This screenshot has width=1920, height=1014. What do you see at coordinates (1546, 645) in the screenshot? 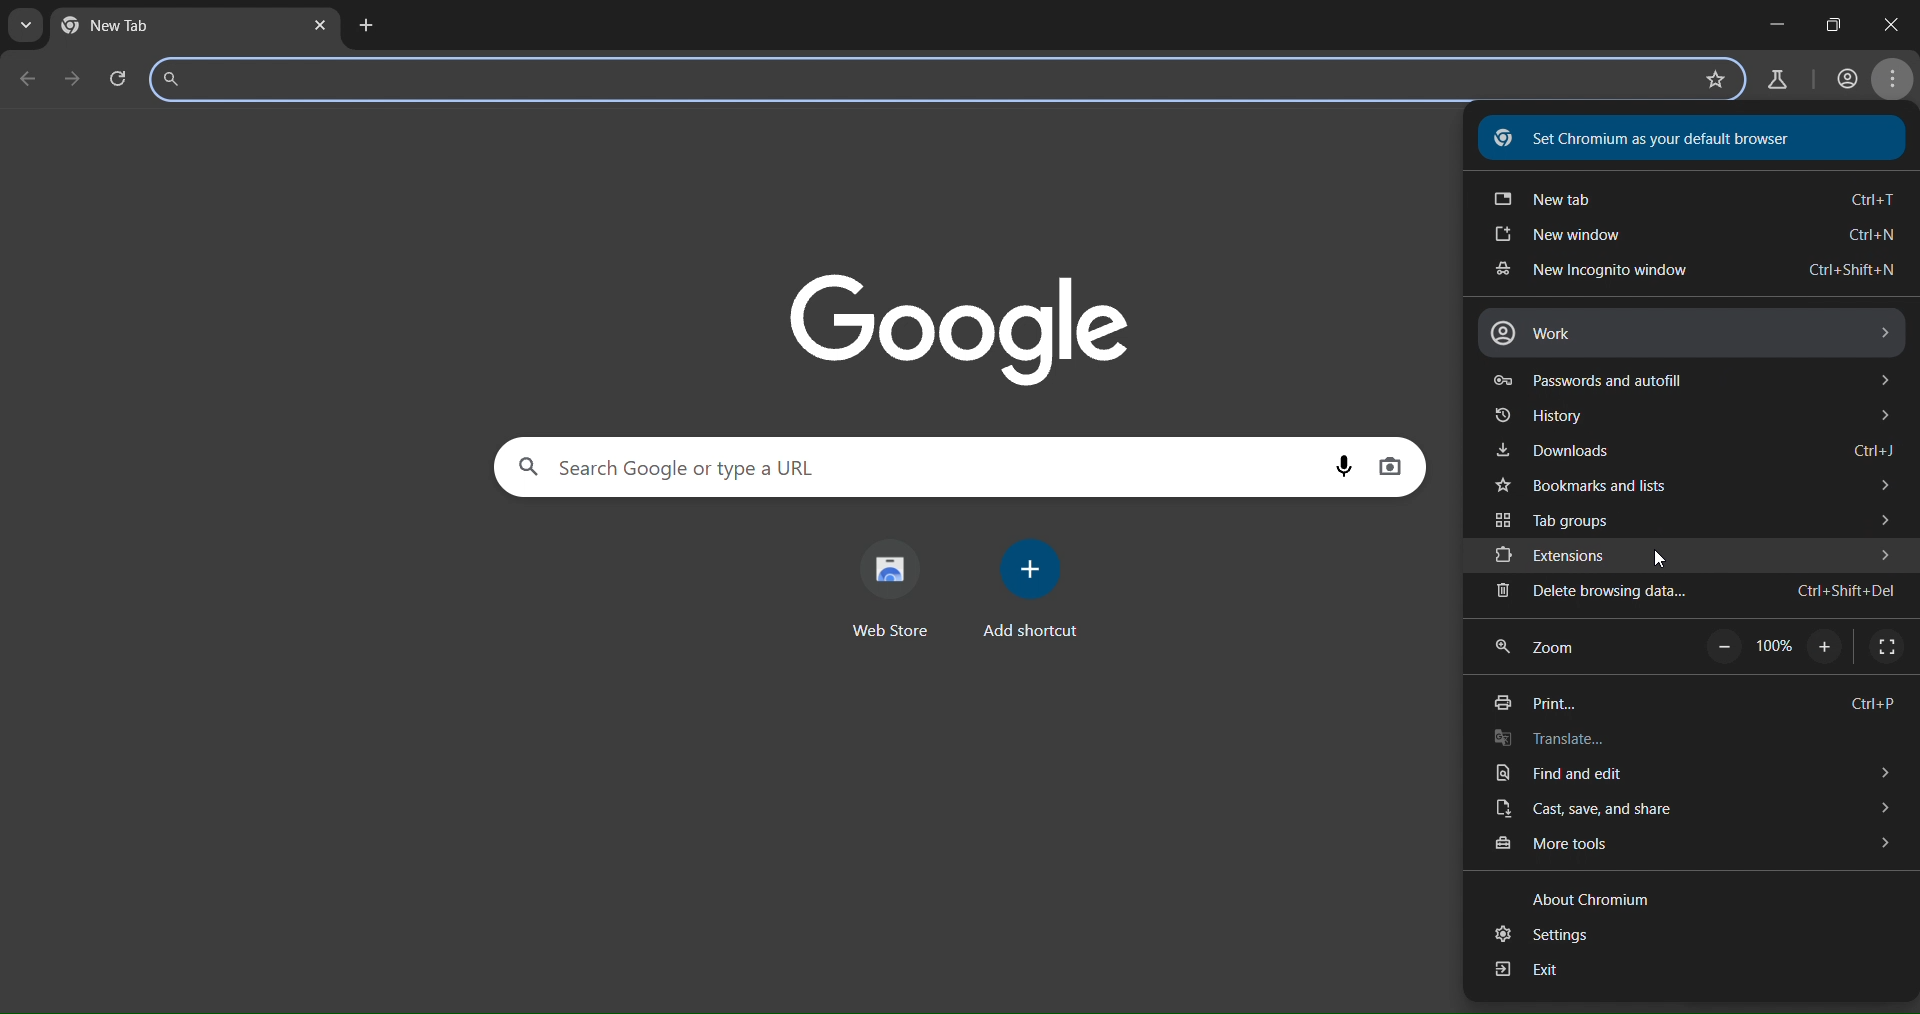
I see `zoom` at bounding box center [1546, 645].